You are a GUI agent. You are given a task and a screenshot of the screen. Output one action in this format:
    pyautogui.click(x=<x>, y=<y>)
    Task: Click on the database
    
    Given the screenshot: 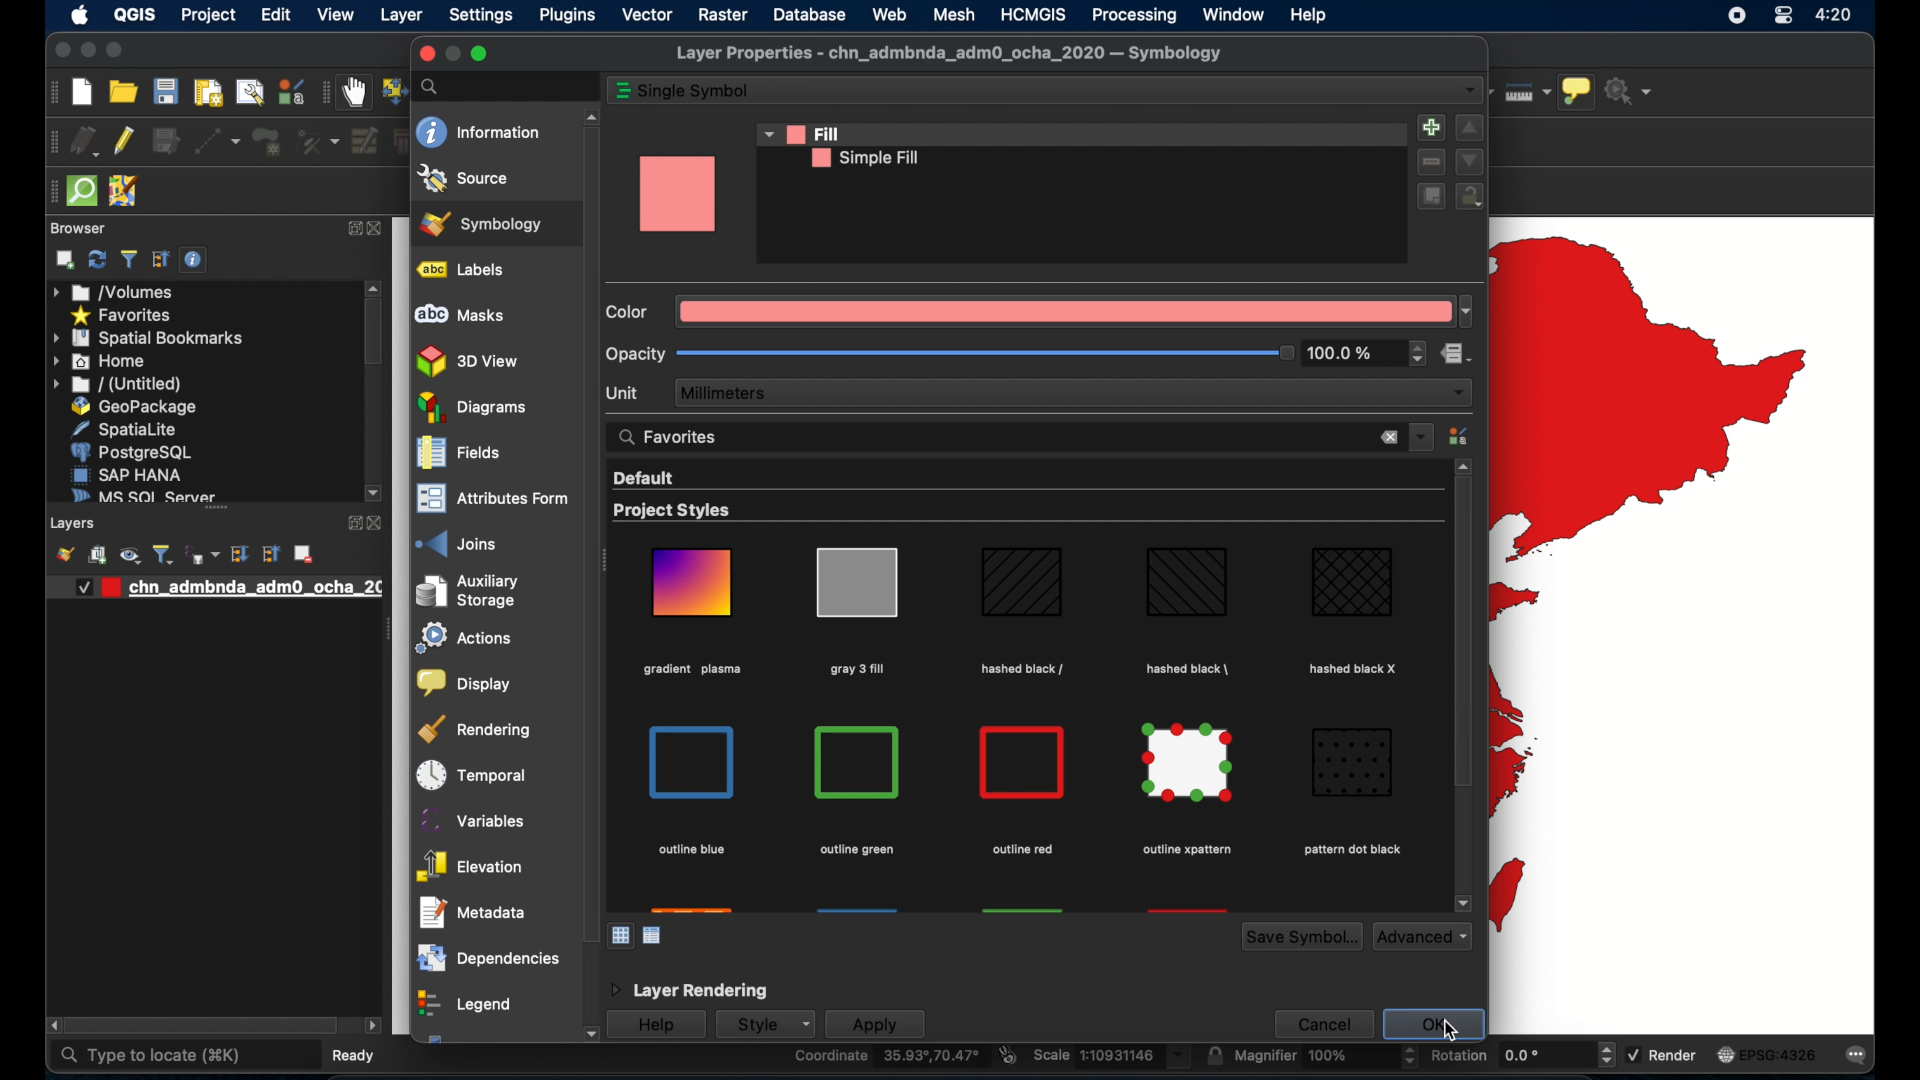 What is the action you would take?
    pyautogui.click(x=812, y=14)
    